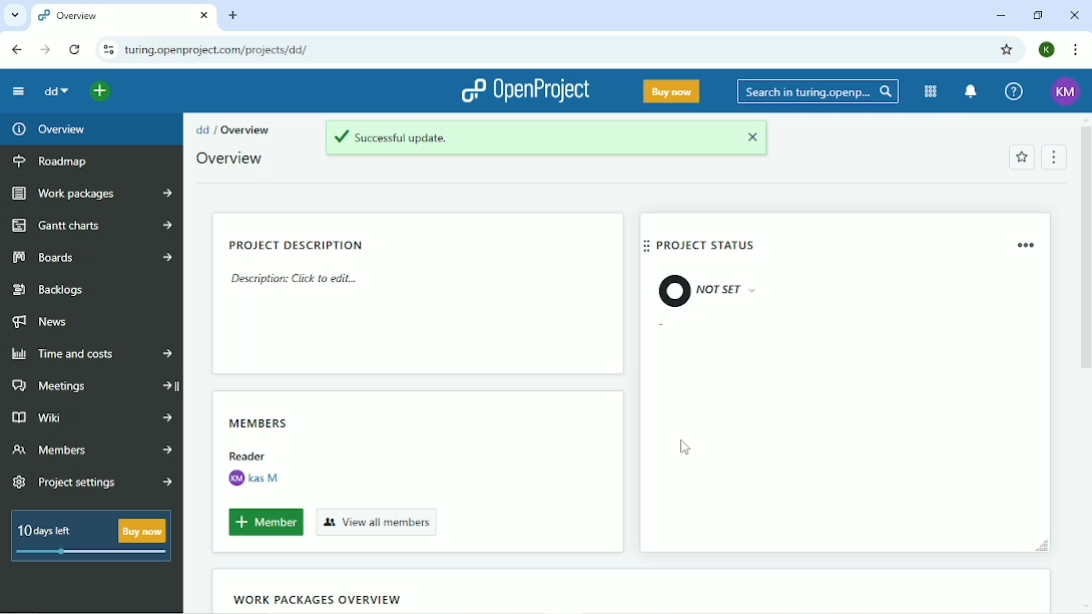 The height and width of the screenshot is (614, 1092). What do you see at coordinates (1074, 51) in the screenshot?
I see `Customize and control google chrome` at bounding box center [1074, 51].